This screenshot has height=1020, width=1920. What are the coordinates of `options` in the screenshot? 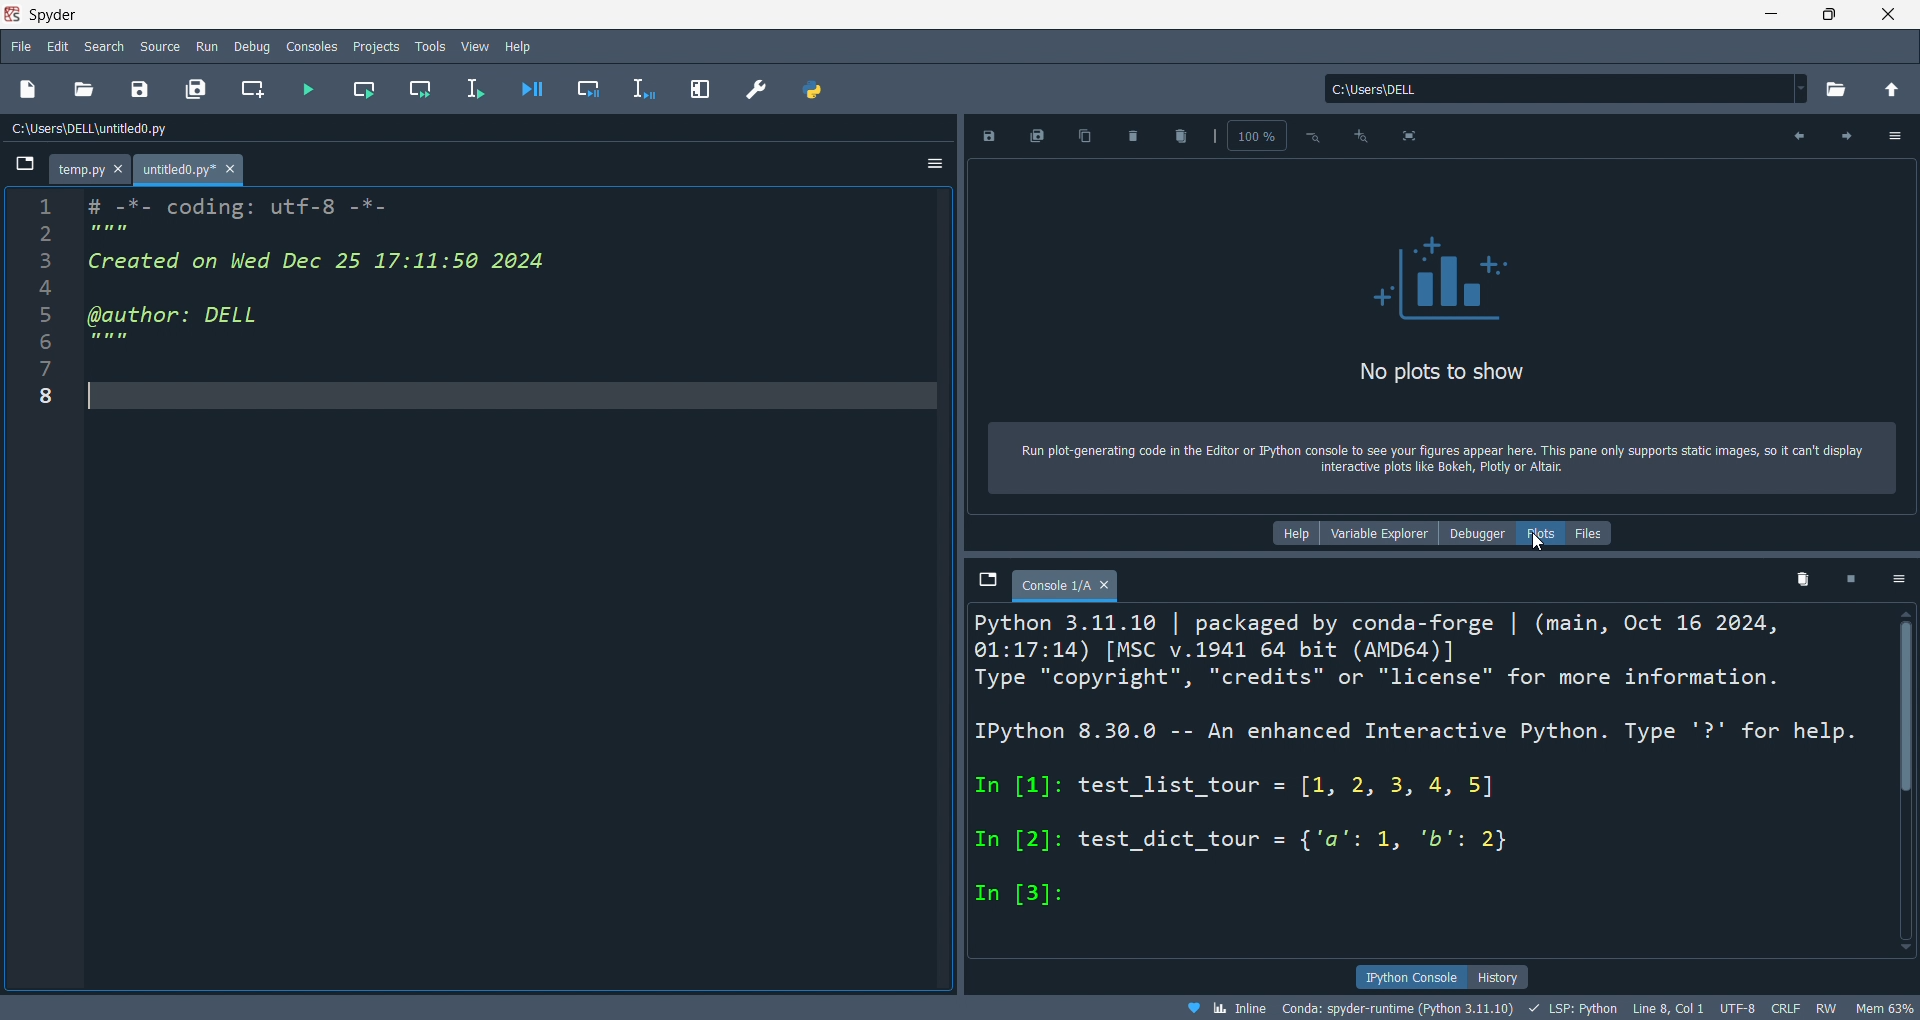 It's located at (936, 163).